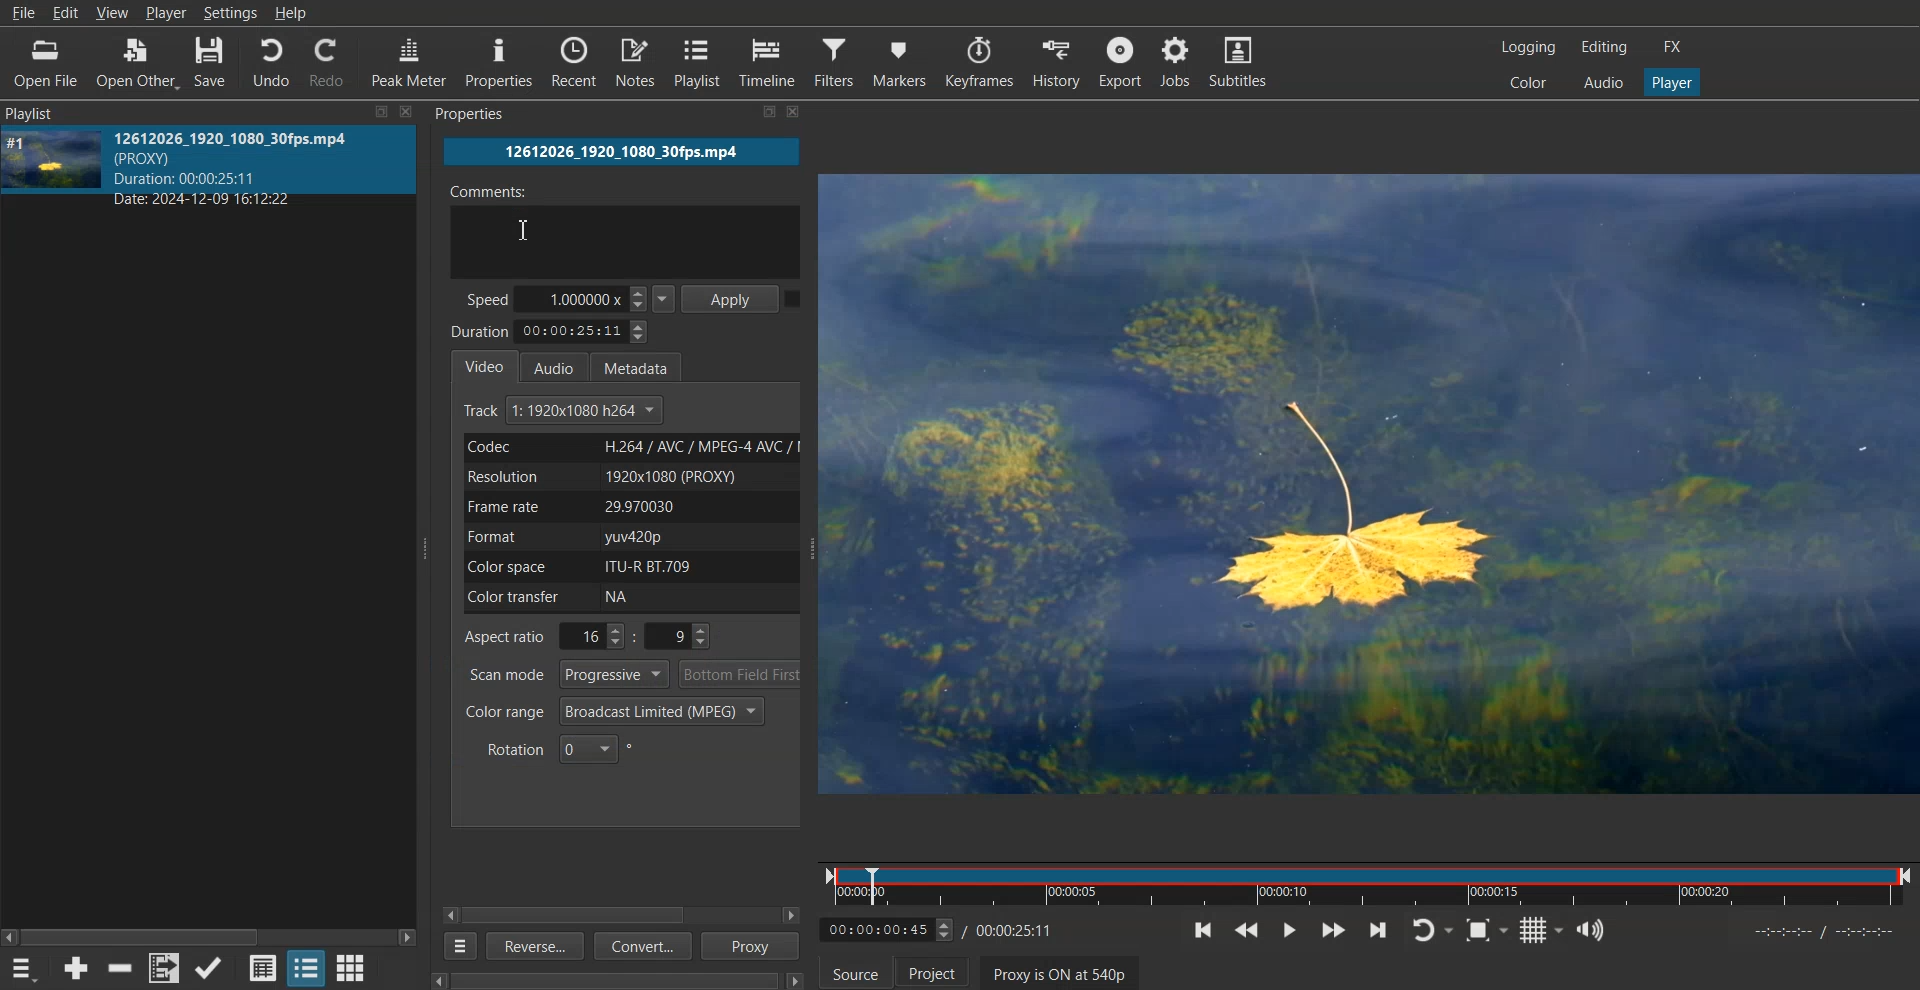  Describe the element at coordinates (1204, 930) in the screenshot. I see `Skip to the previous point` at that location.